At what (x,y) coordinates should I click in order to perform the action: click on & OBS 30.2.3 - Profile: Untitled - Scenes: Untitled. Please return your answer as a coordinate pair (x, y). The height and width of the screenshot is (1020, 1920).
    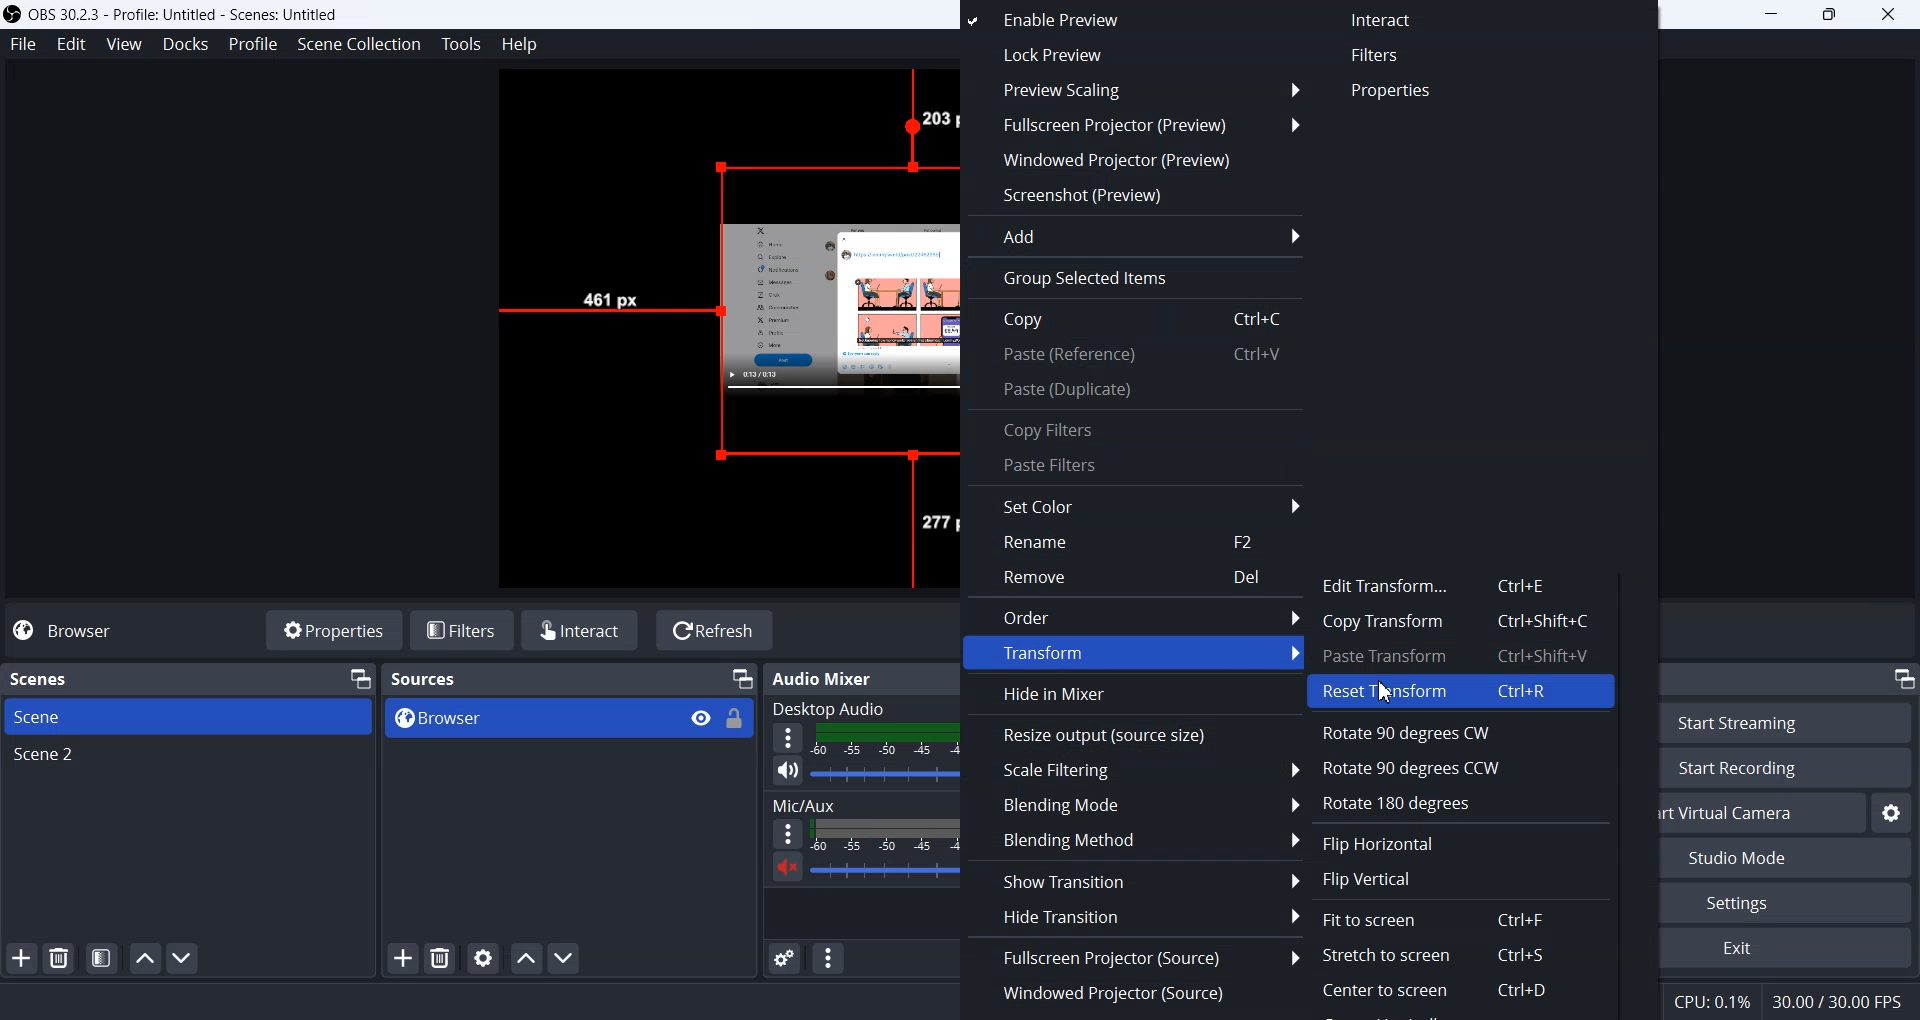
    Looking at the image, I should click on (194, 15).